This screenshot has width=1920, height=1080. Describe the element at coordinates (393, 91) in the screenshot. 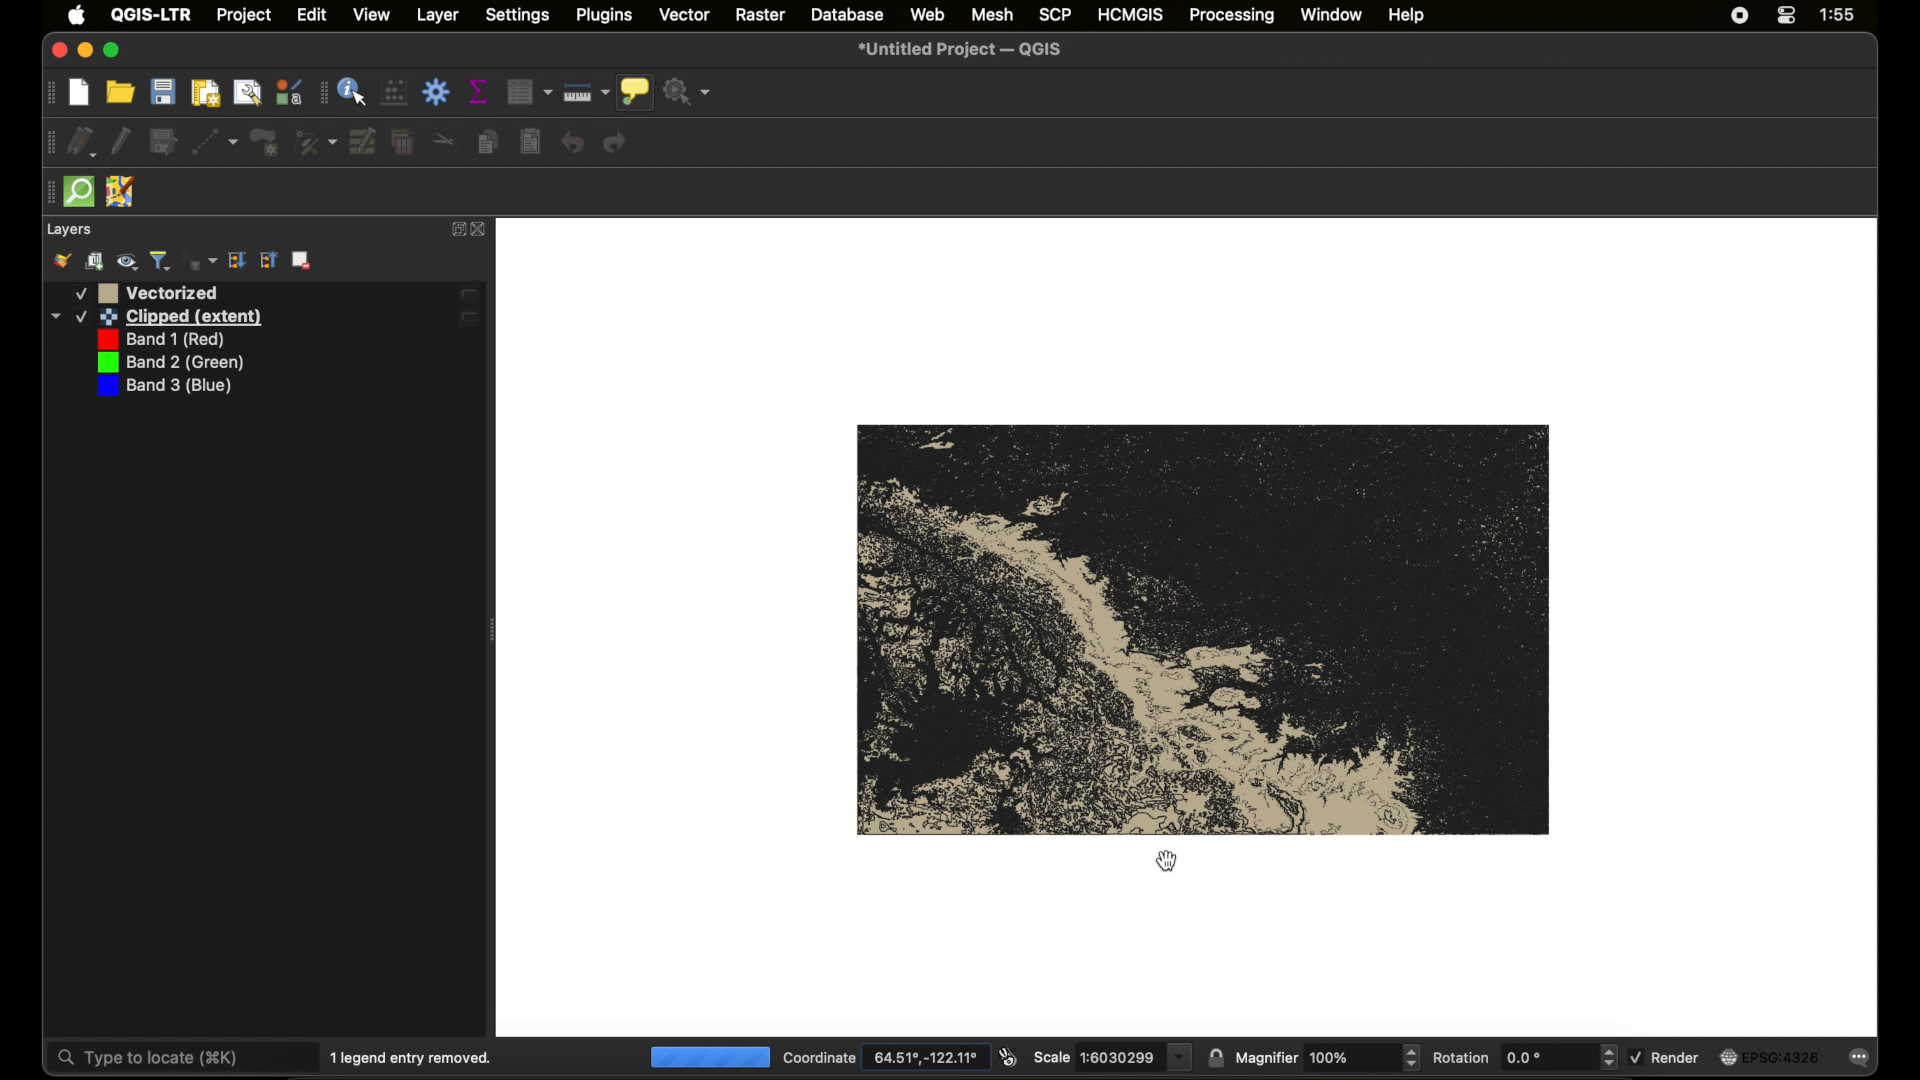

I see `open field calculator` at that location.